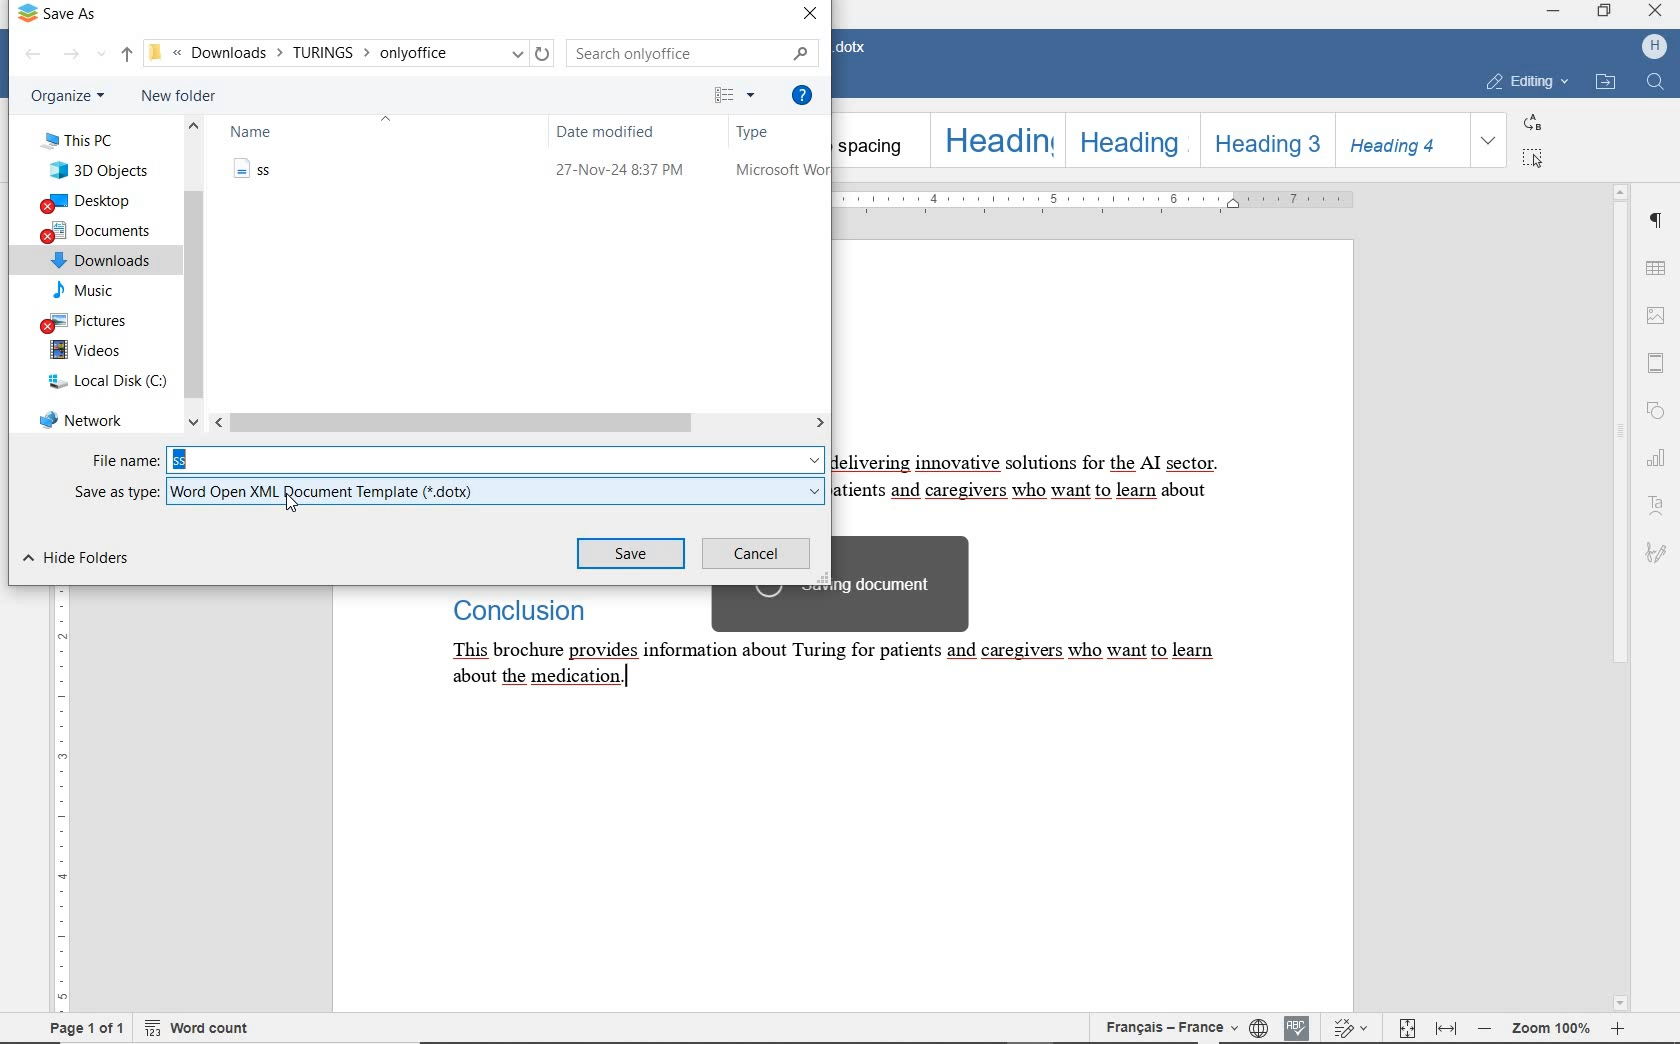 The height and width of the screenshot is (1044, 1680). I want to click on HP, so click(1656, 46).